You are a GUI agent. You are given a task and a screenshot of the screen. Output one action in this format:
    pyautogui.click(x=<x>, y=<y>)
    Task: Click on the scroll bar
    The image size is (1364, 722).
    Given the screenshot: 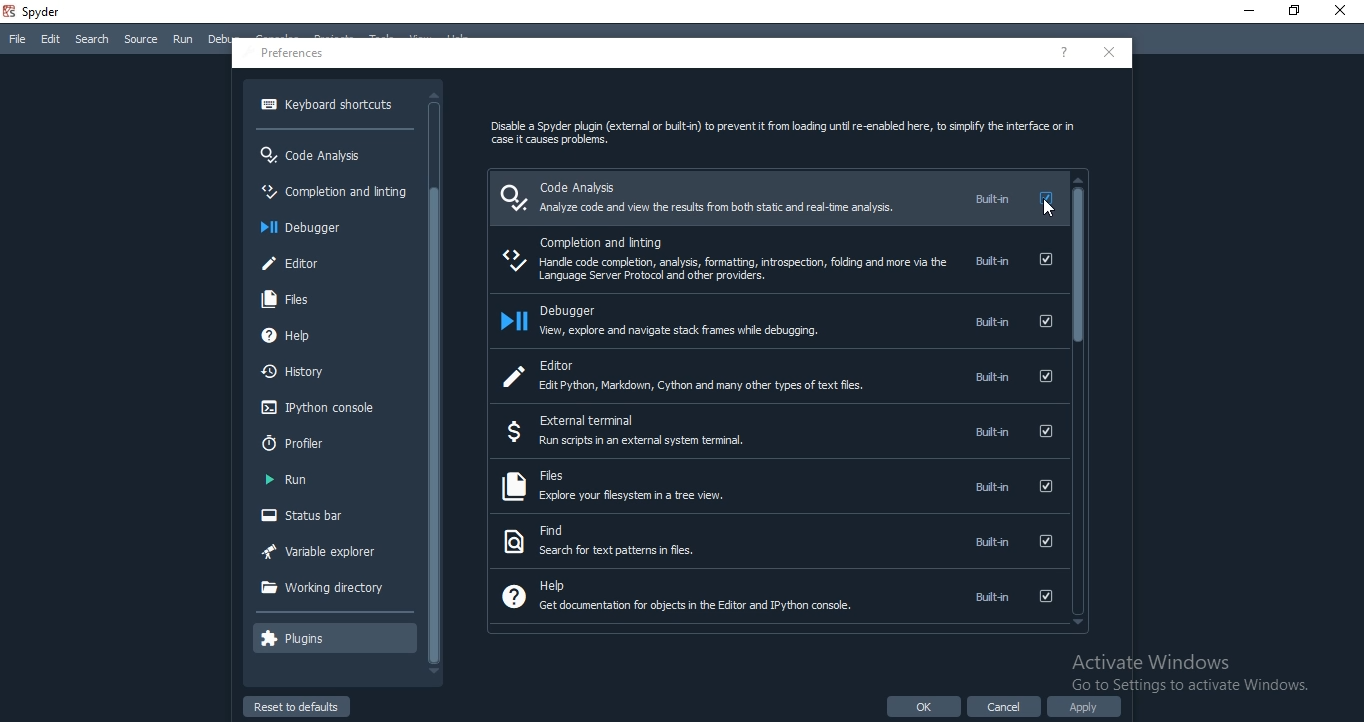 What is the action you would take?
    pyautogui.click(x=1078, y=400)
    